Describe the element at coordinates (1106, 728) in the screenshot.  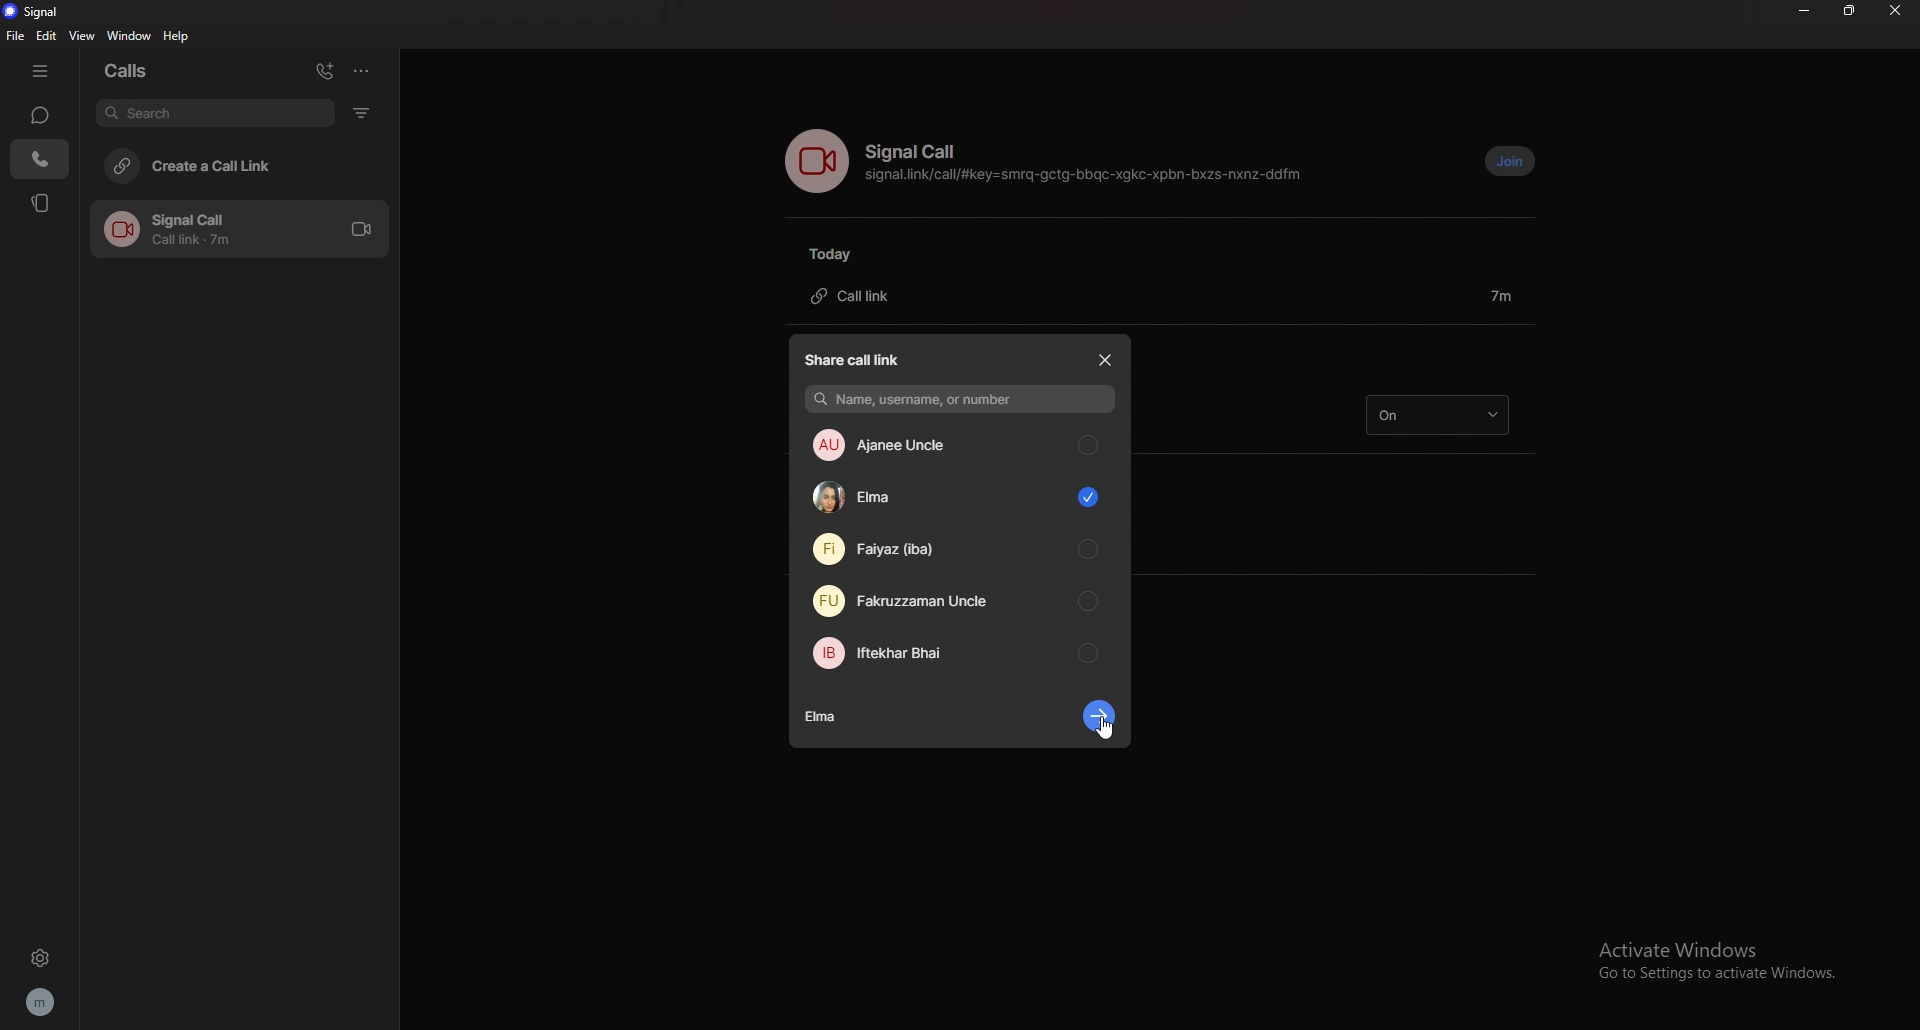
I see `cursor` at that location.